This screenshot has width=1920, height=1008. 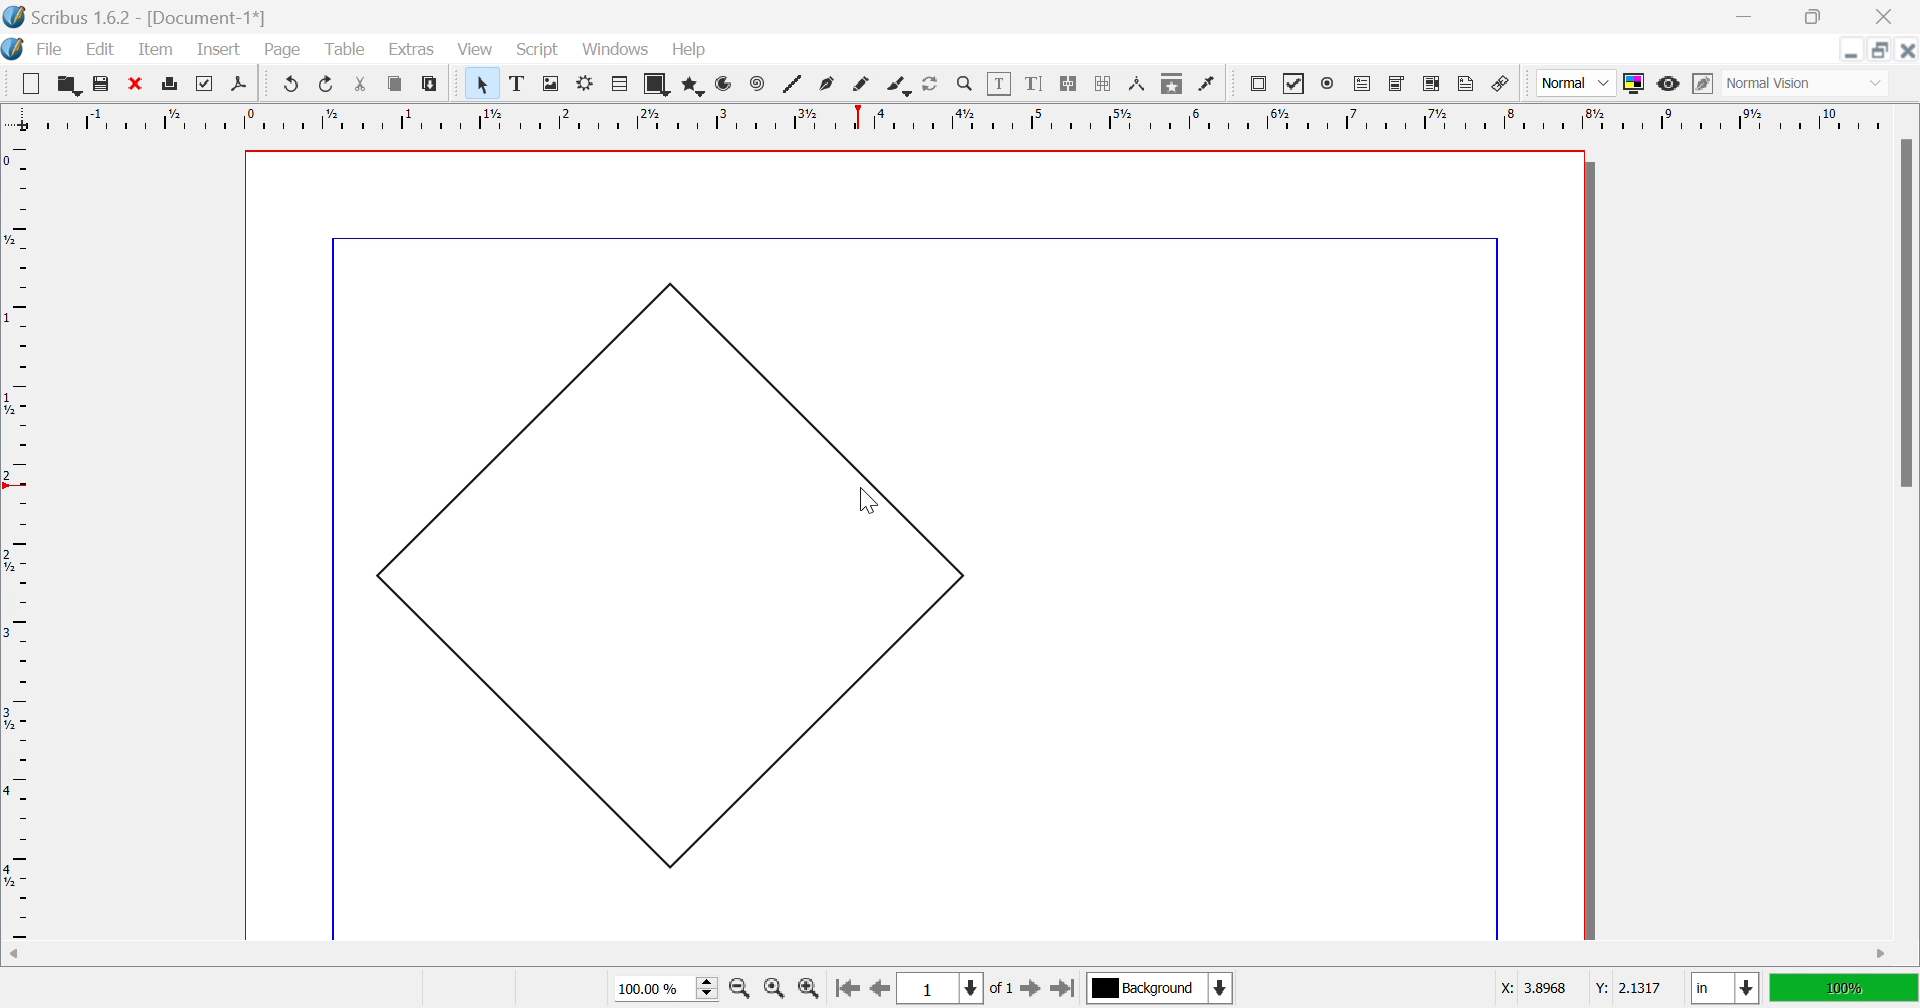 I want to click on Zoom in by the stepping value in Tools preferences, so click(x=808, y=993).